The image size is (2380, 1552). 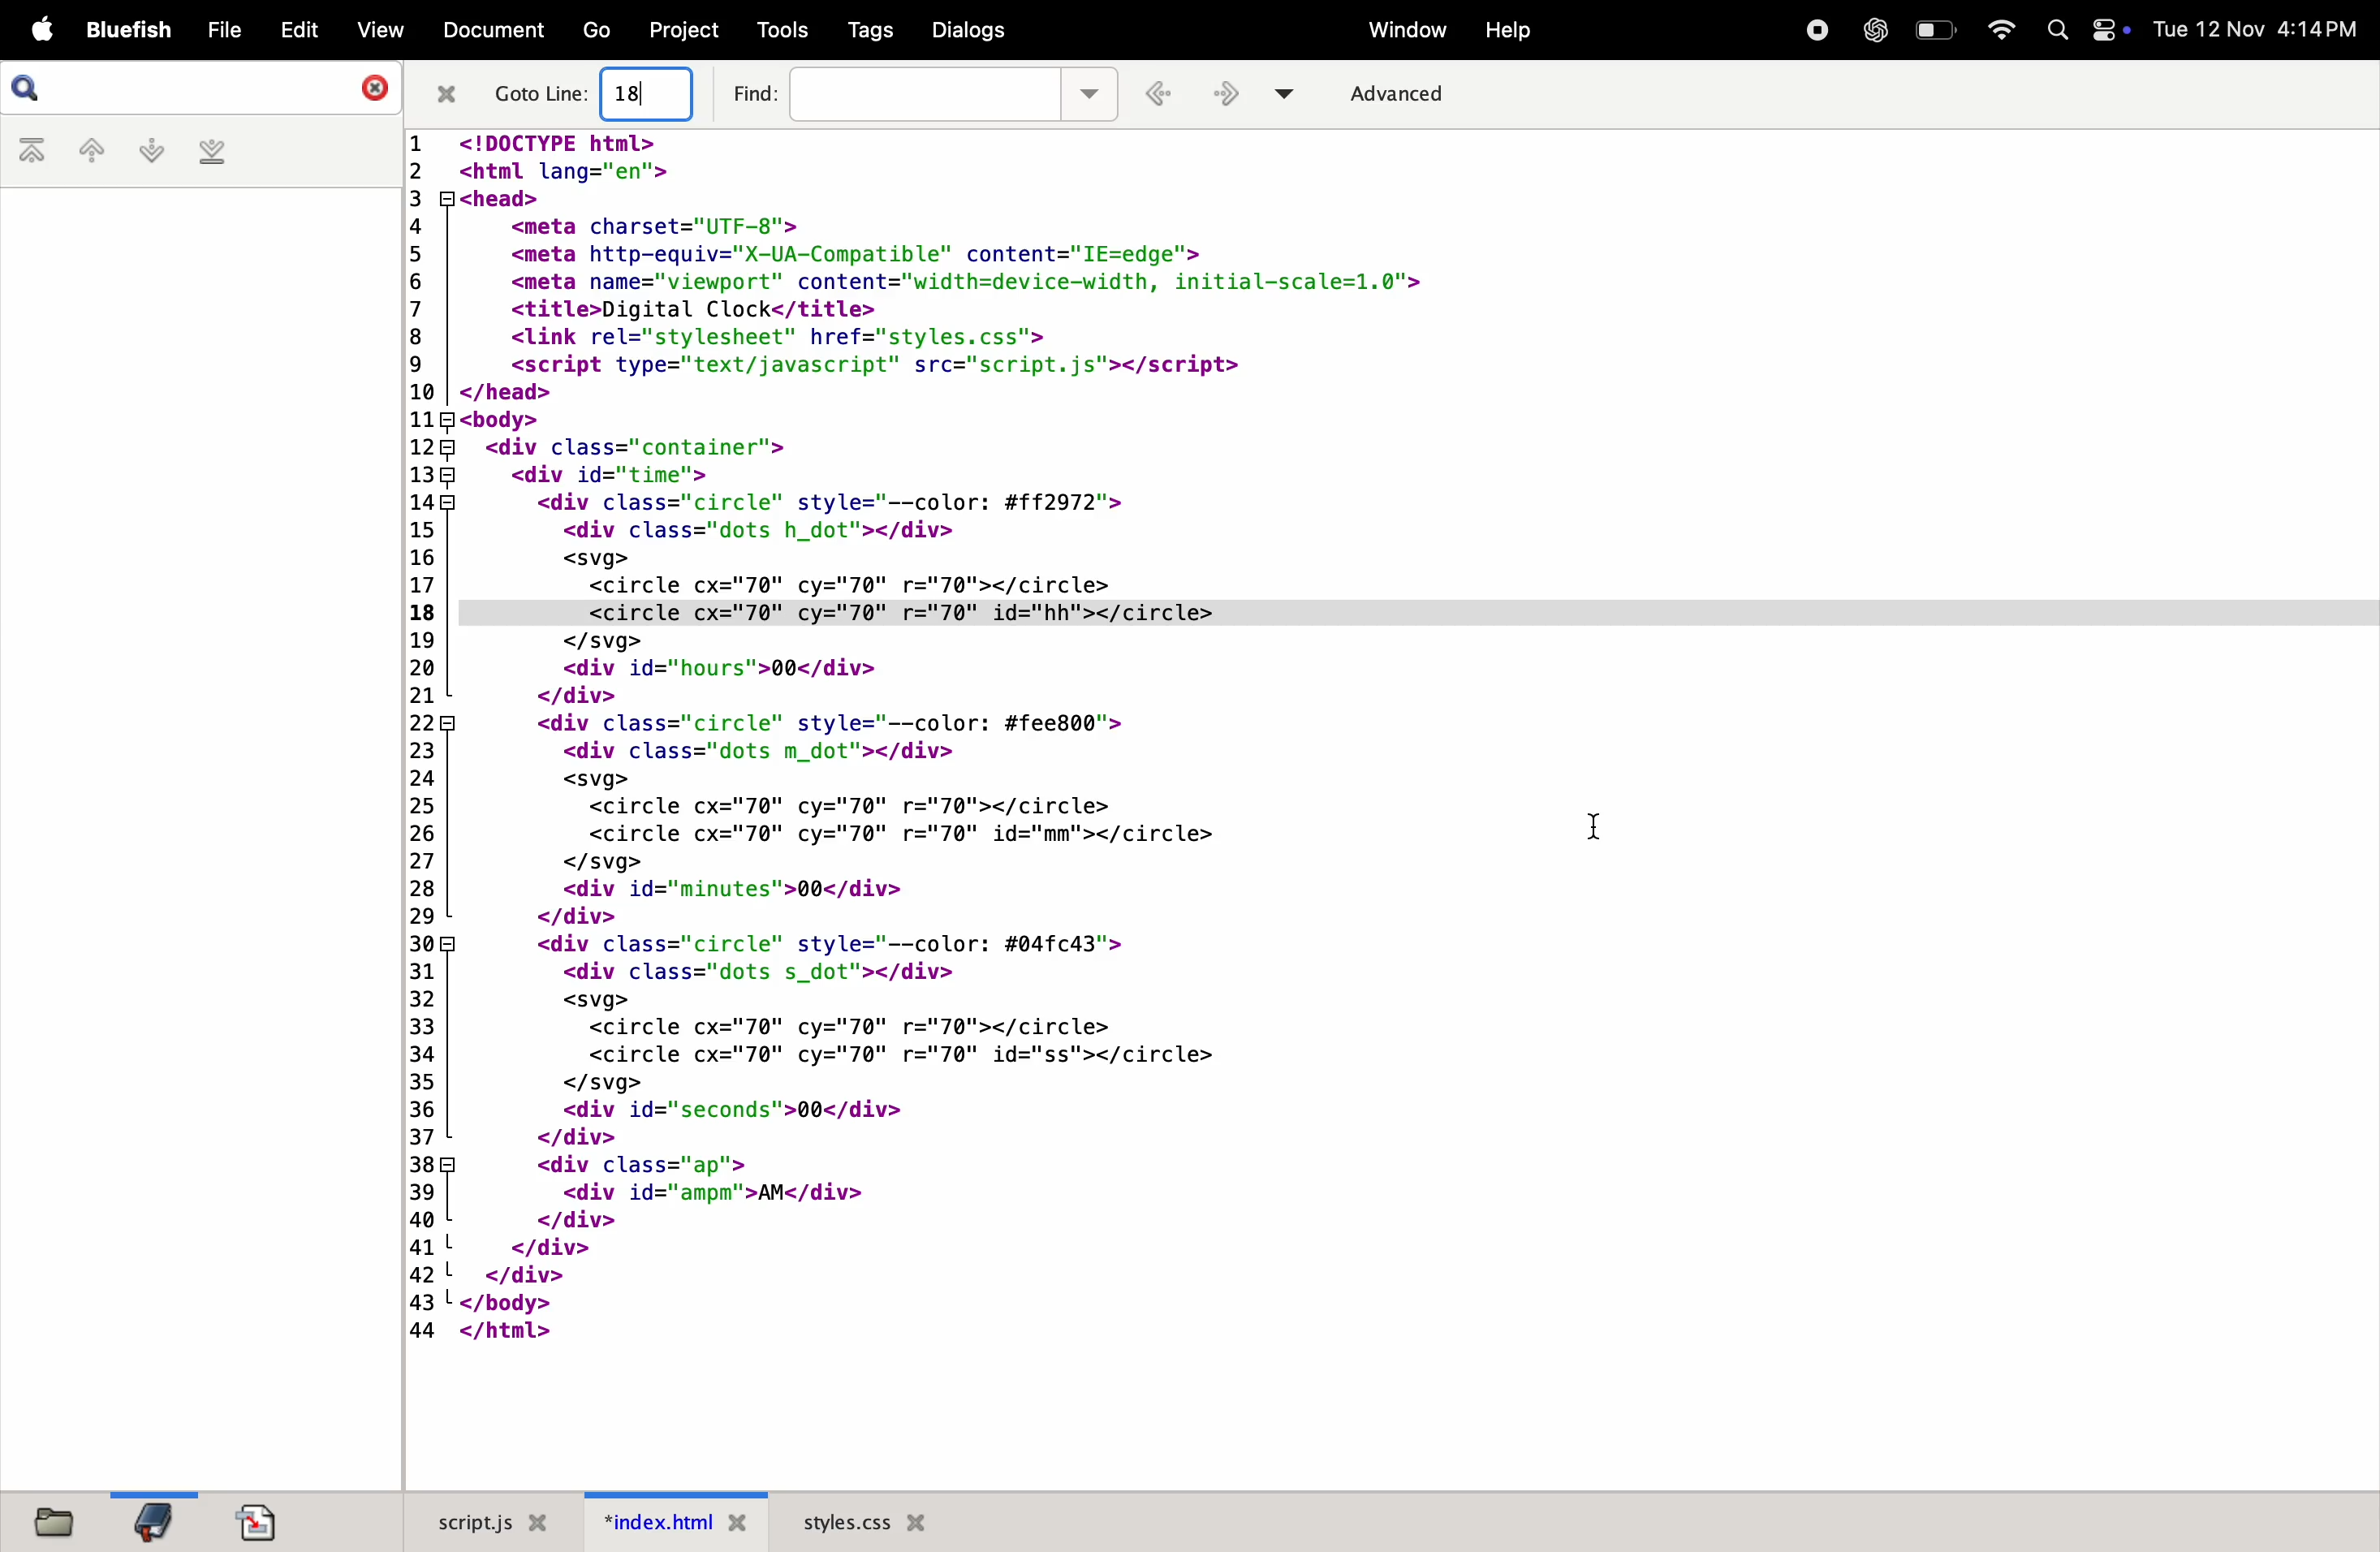 I want to click on document, so click(x=491, y=33).